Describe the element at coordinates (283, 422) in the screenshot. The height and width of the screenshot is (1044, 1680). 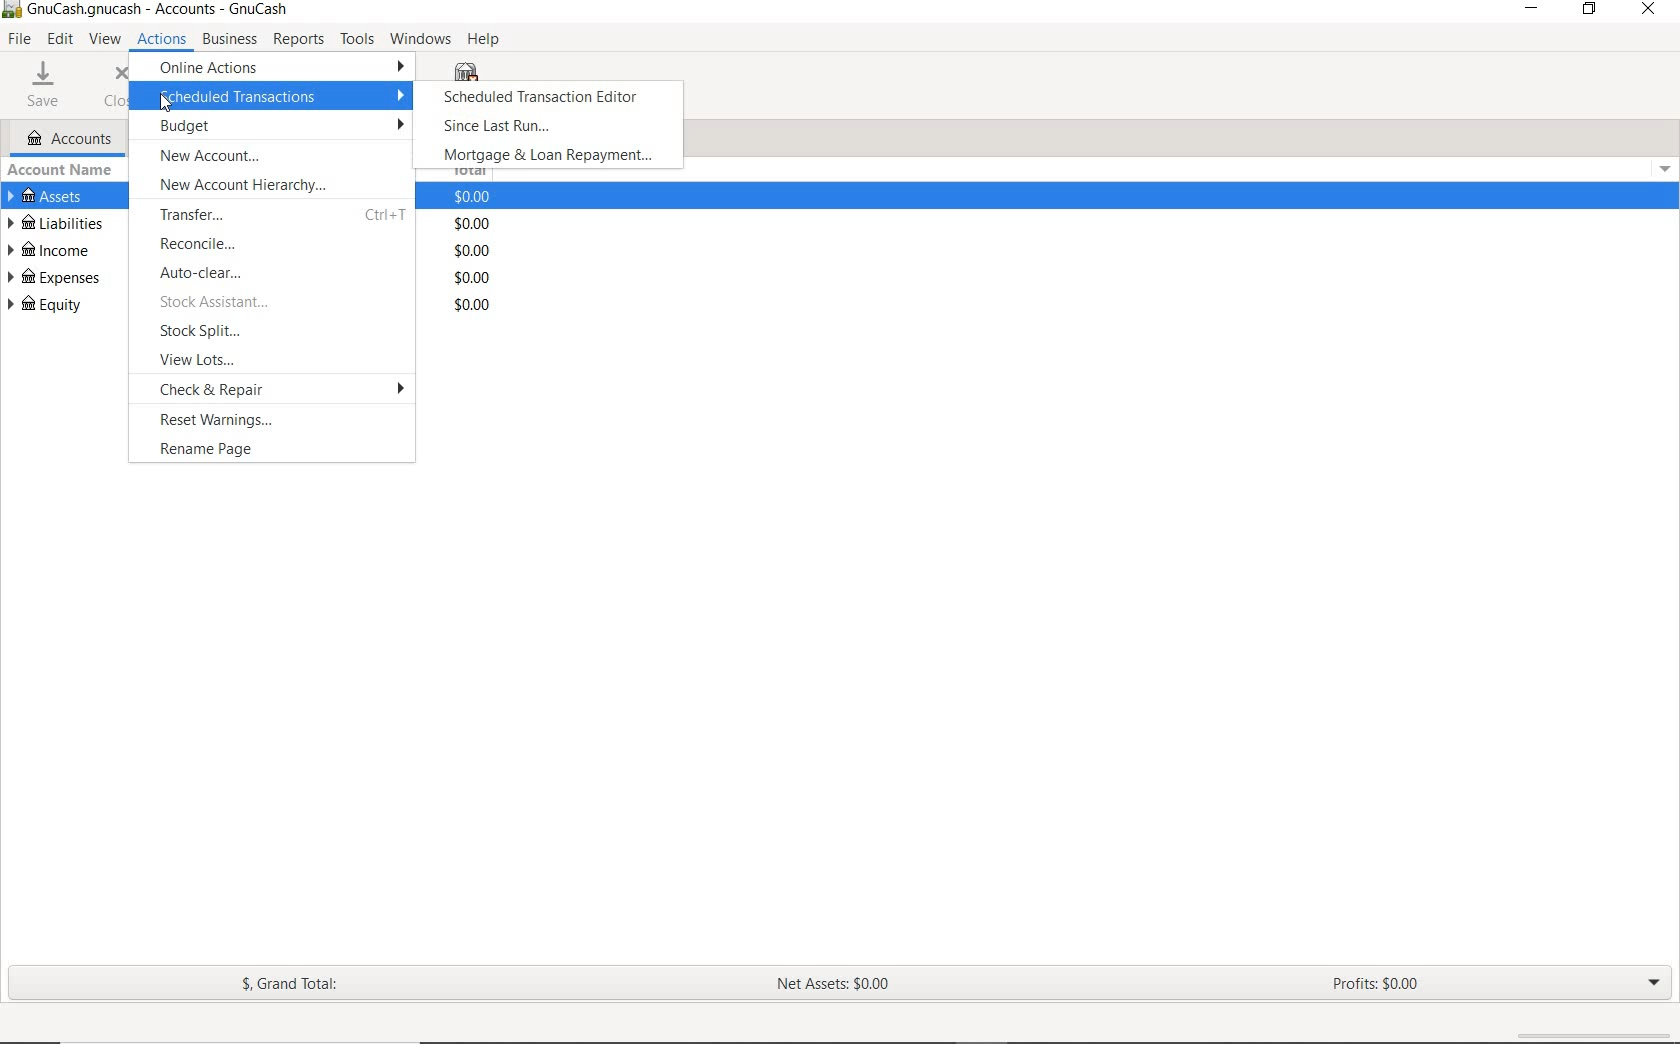
I see `RESET WARNINGS` at that location.